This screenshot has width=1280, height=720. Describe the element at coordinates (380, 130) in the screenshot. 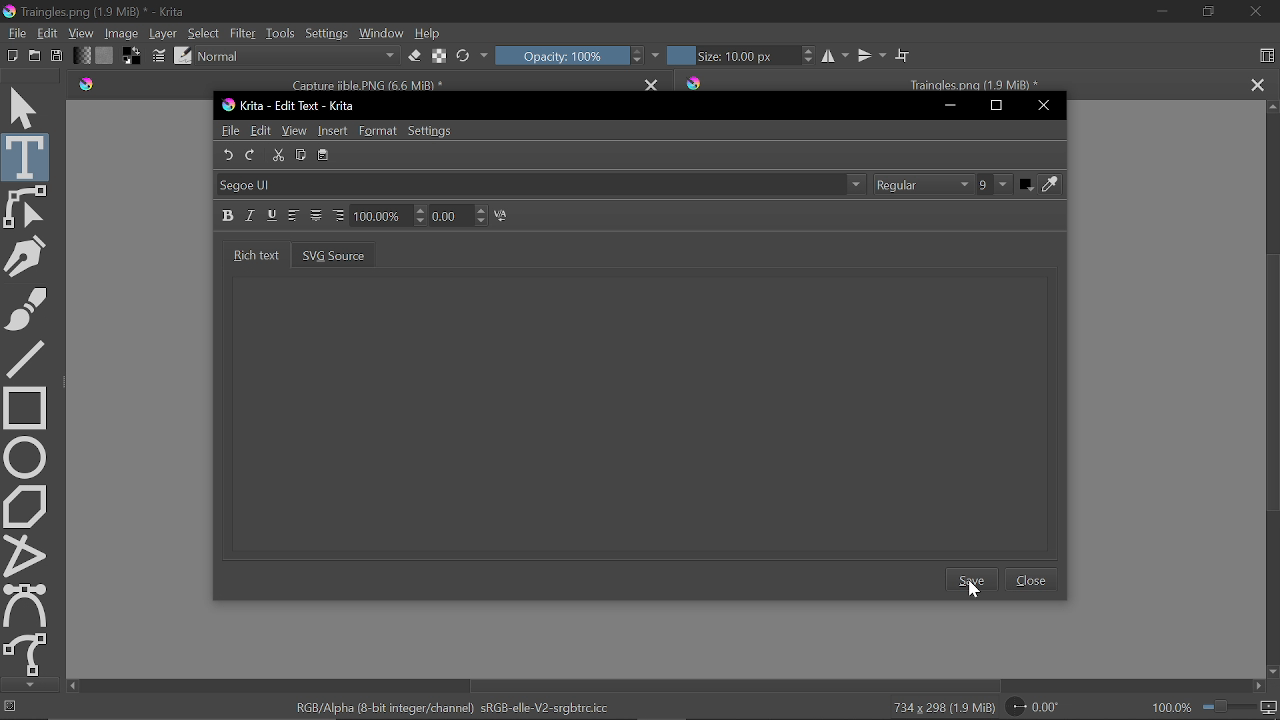

I see `Format` at that location.